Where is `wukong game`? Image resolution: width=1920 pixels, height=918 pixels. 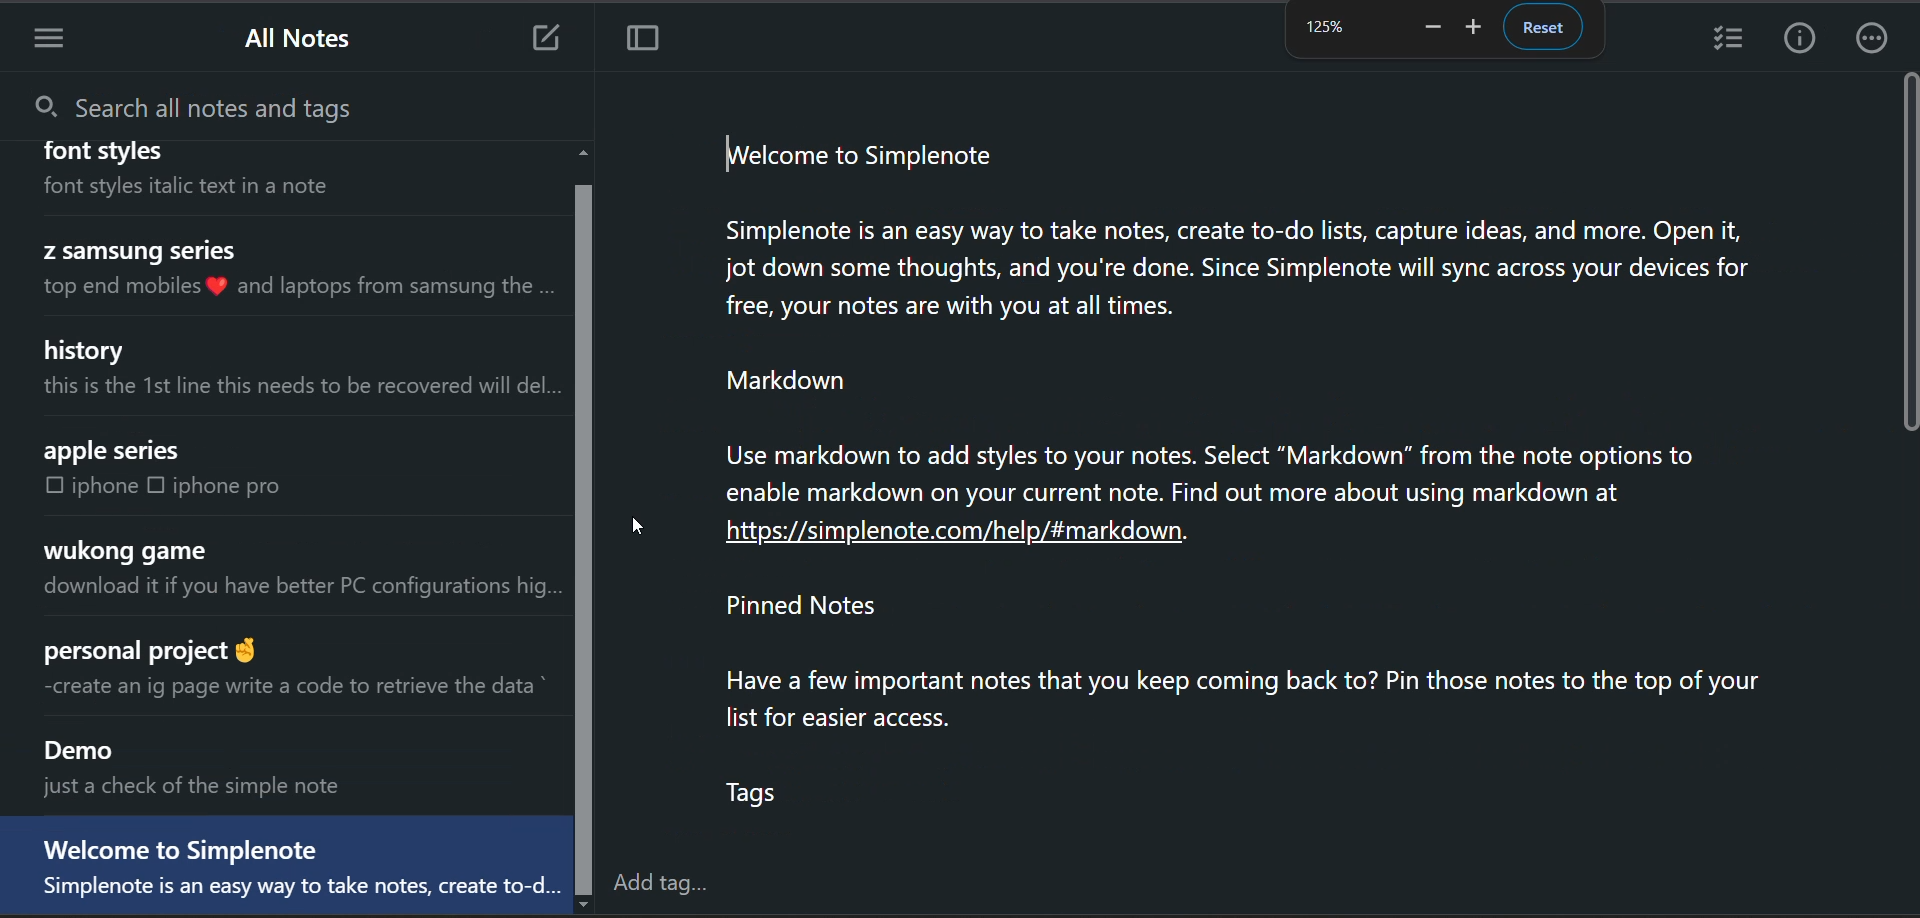 wukong game is located at coordinates (127, 547).